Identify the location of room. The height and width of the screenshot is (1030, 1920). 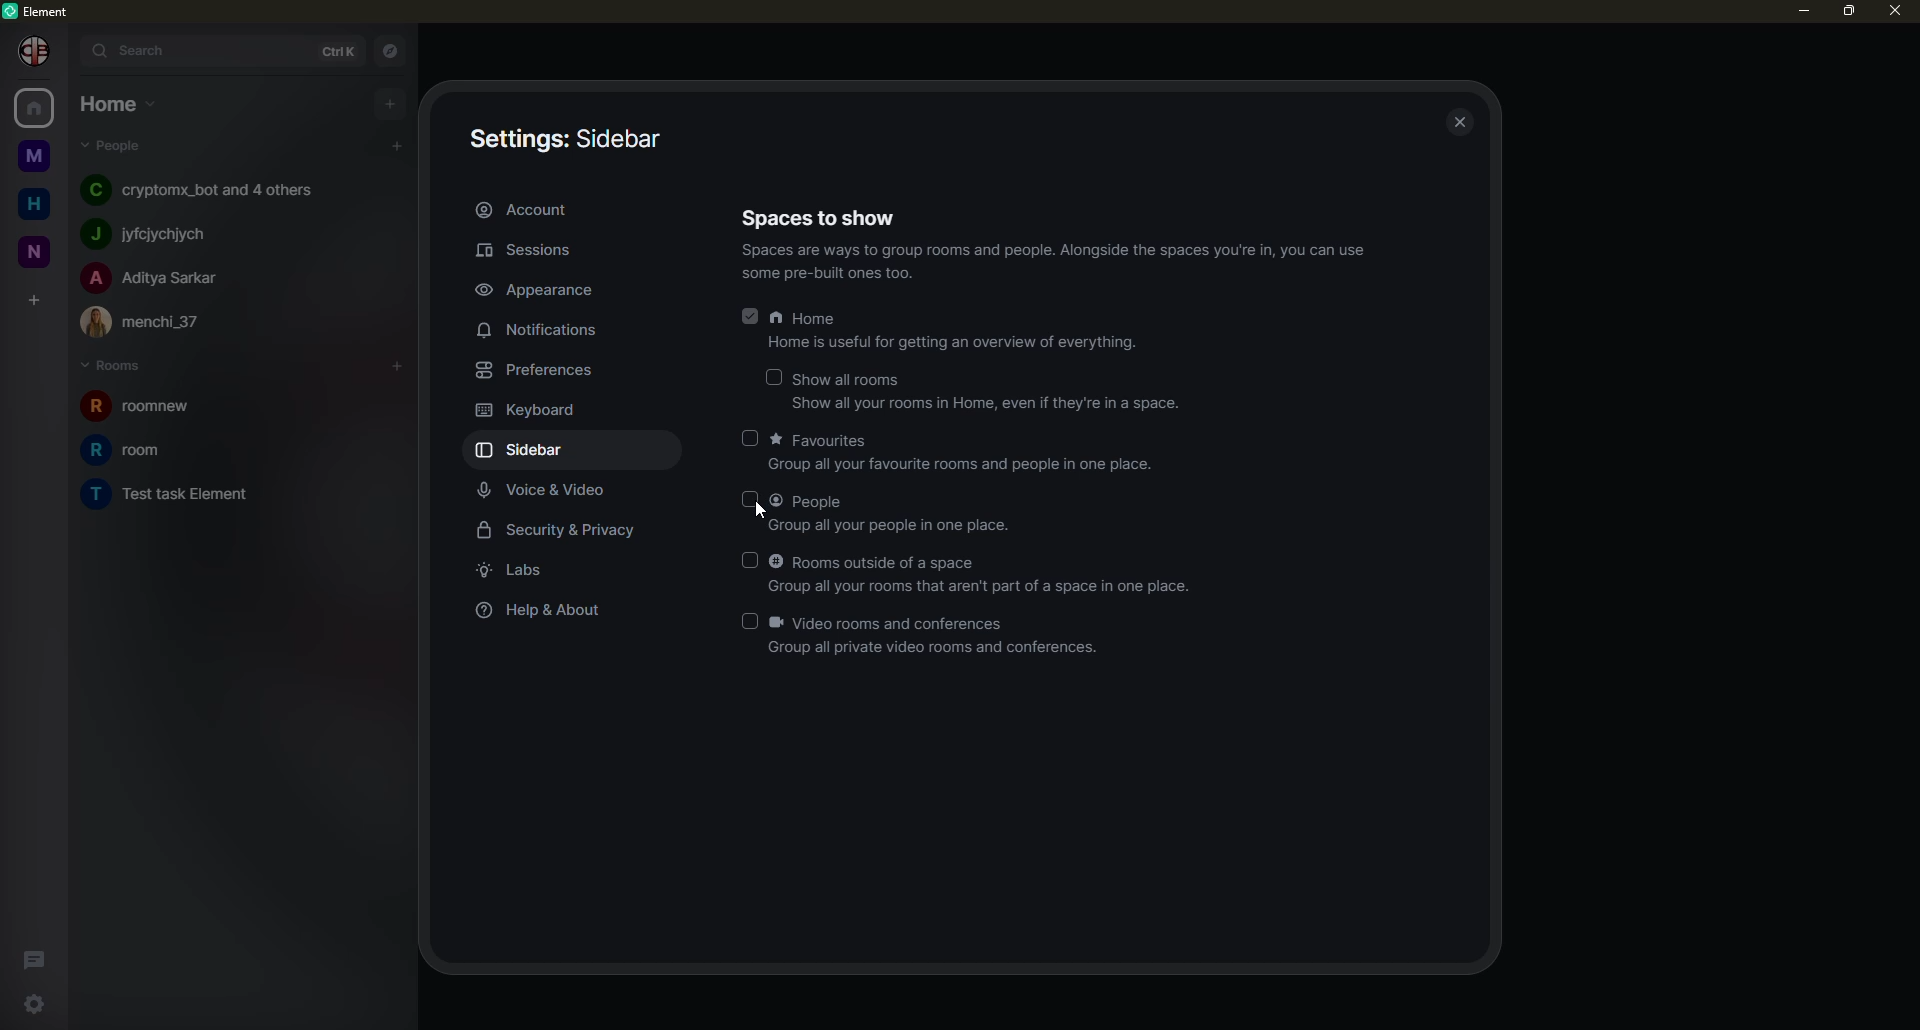
(127, 450).